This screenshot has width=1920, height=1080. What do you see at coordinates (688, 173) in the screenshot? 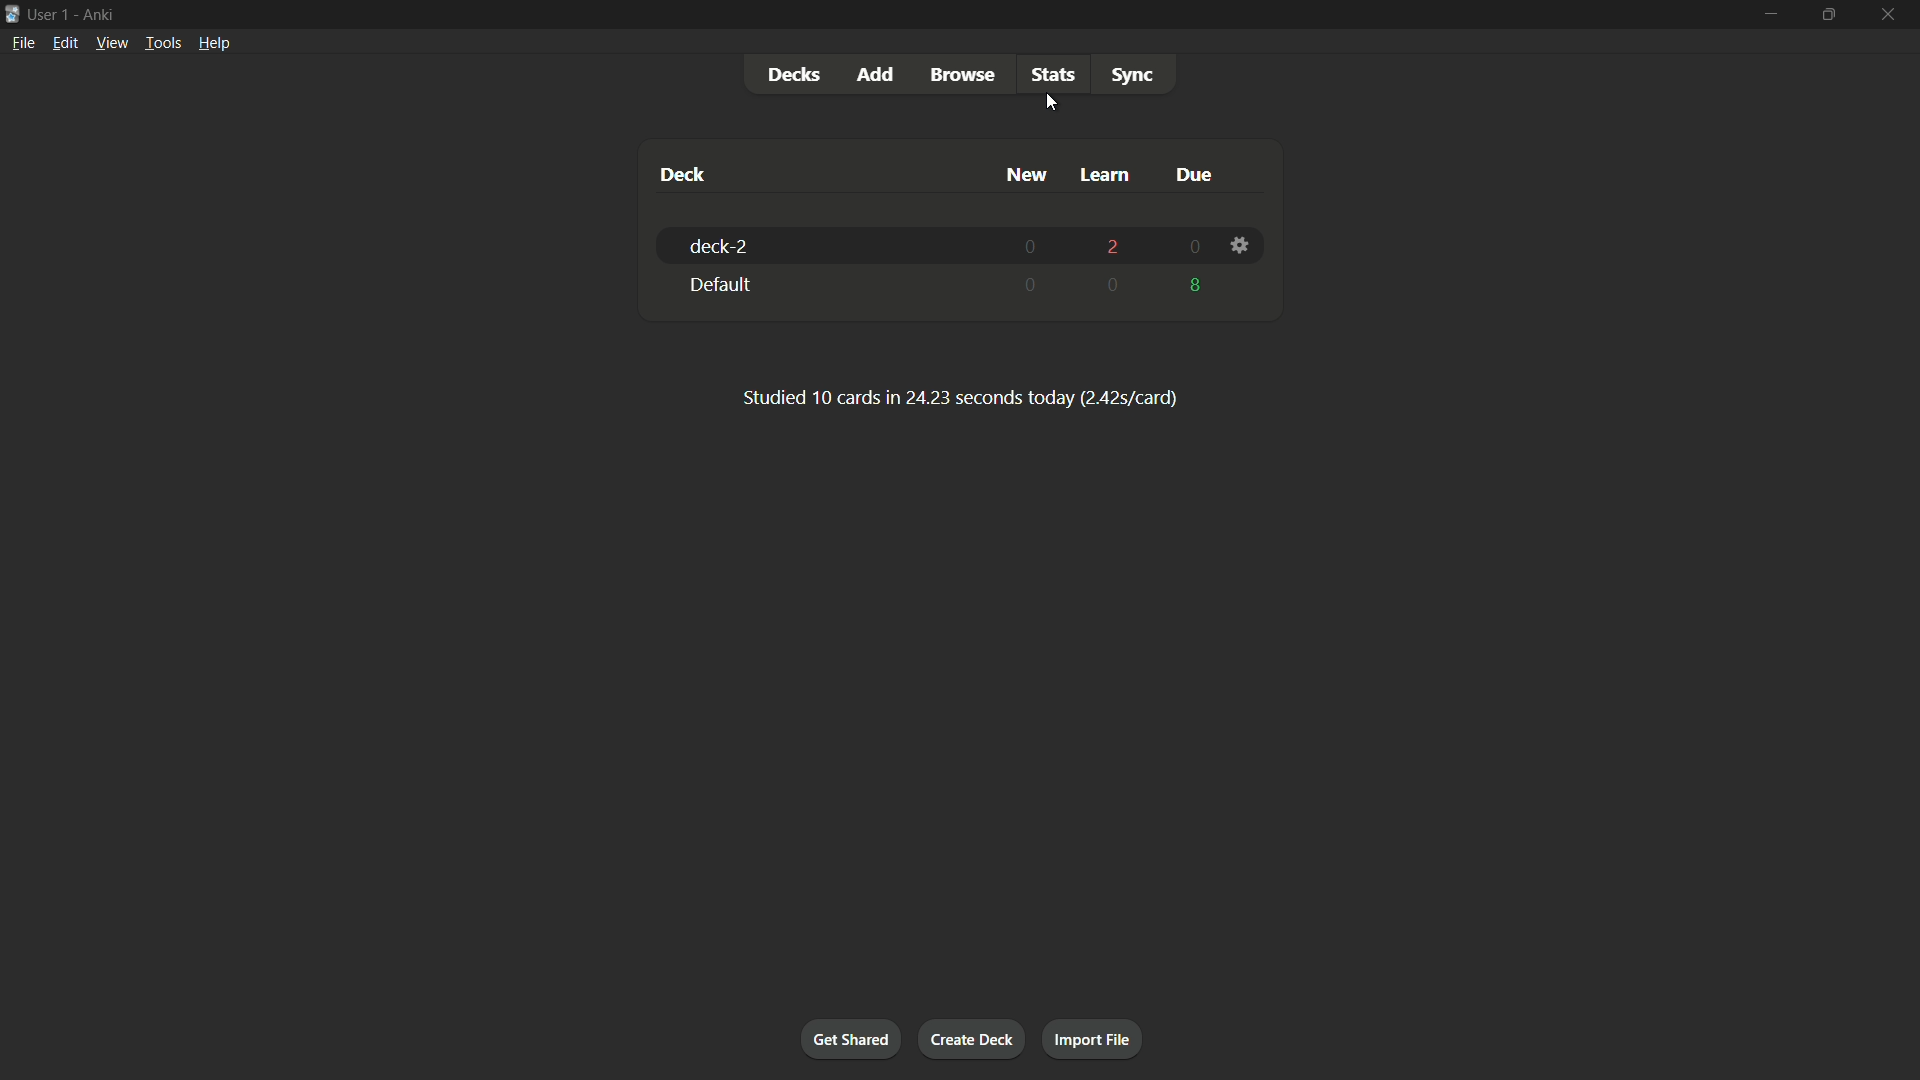
I see `Deck` at bounding box center [688, 173].